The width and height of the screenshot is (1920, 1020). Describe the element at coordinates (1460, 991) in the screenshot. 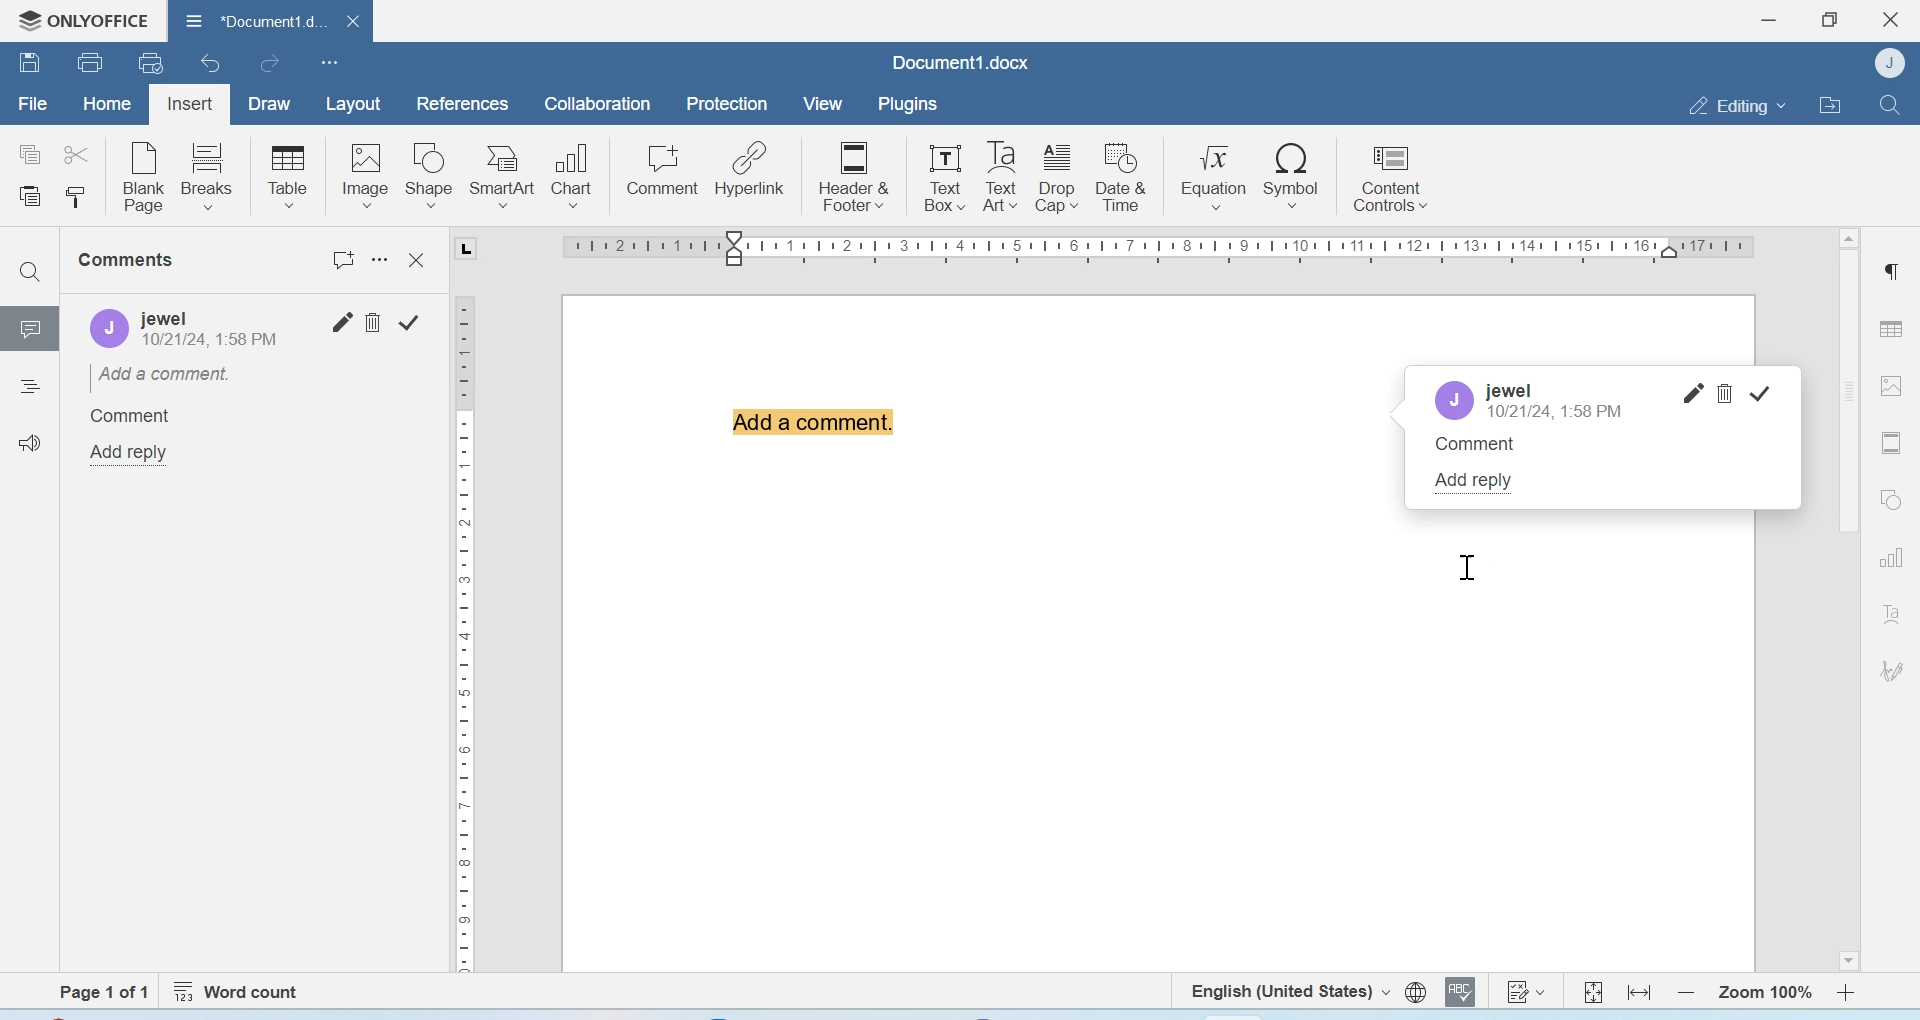

I see `Spell checking` at that location.